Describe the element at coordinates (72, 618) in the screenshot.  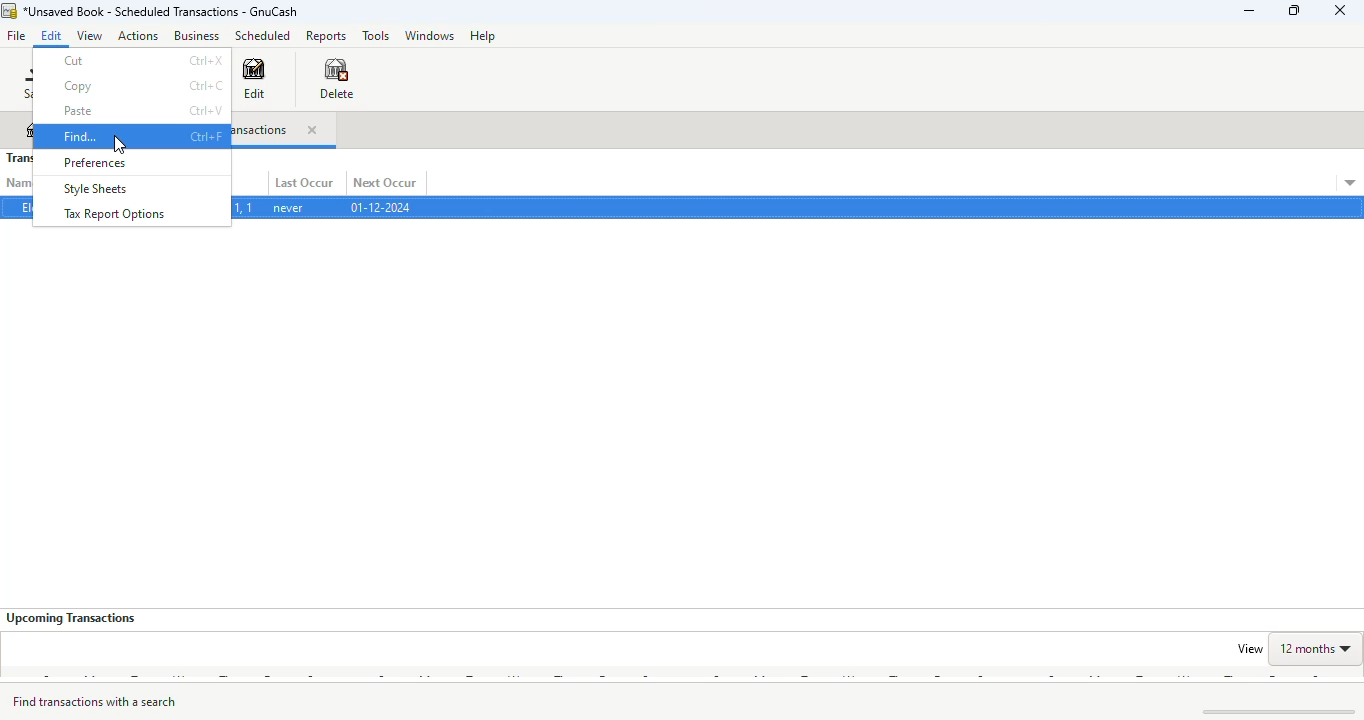
I see `upcoming transactions` at that location.